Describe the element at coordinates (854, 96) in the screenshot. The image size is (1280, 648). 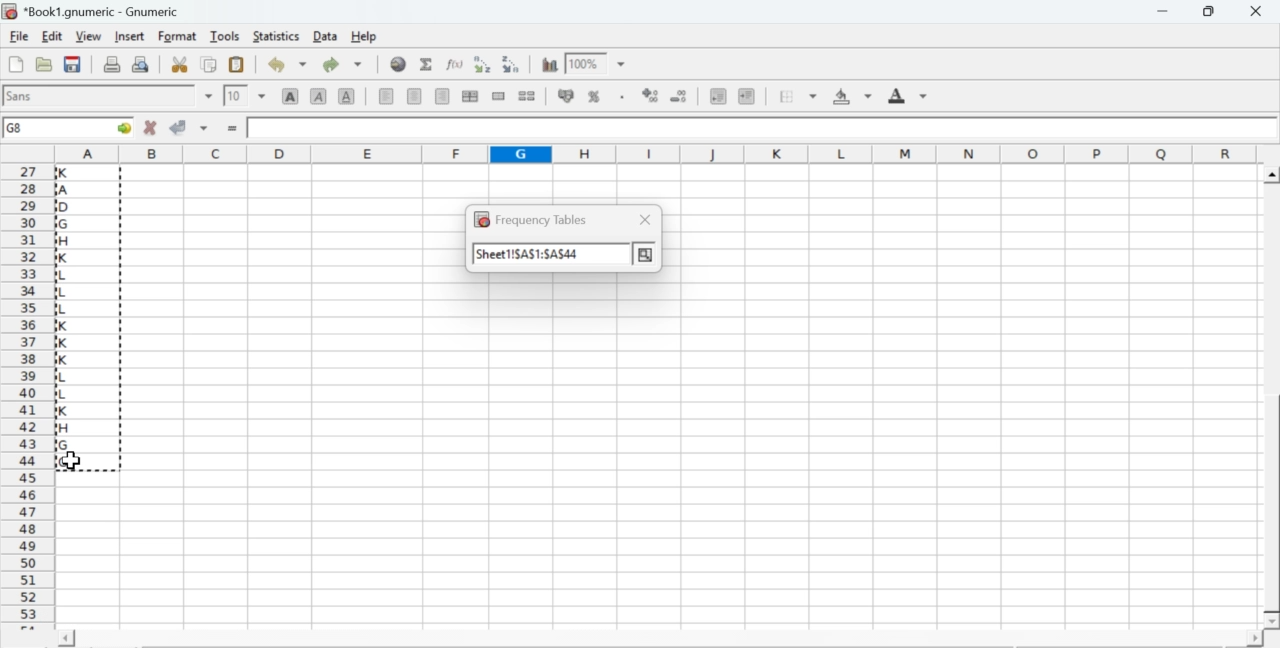
I see `background` at that location.